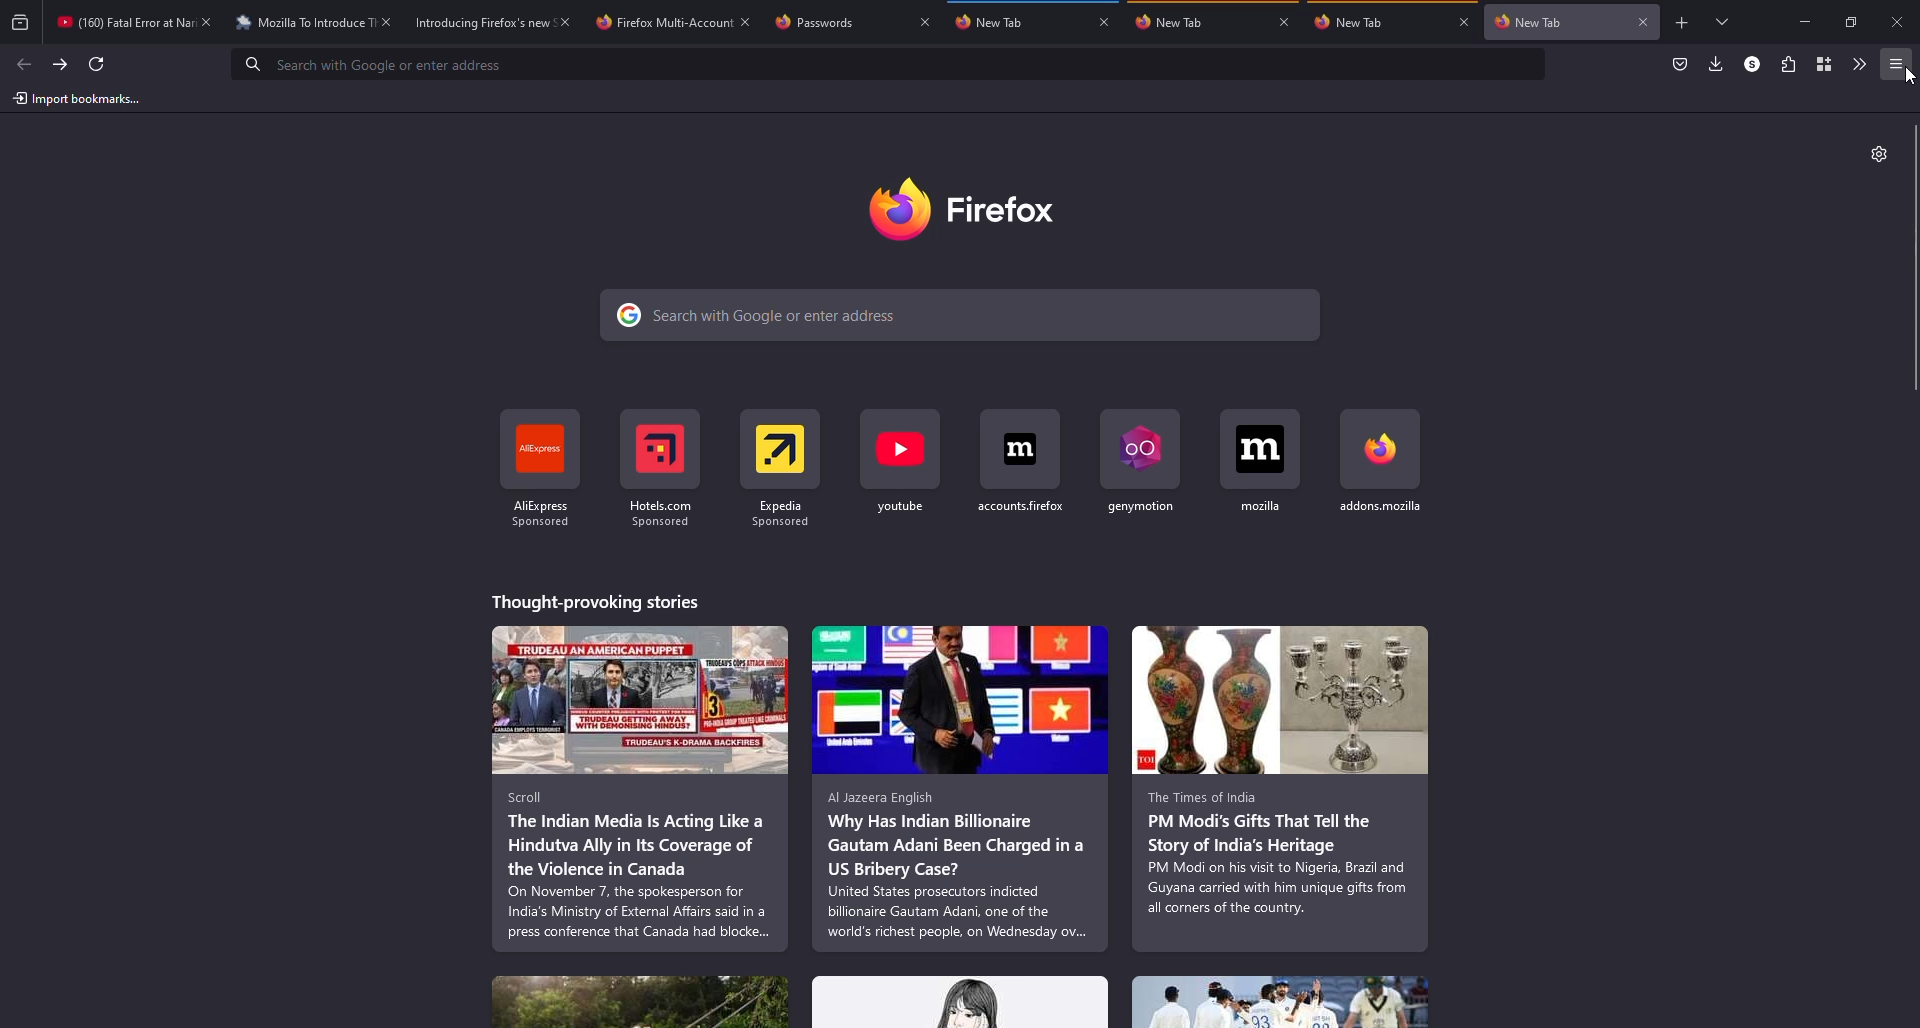  I want to click on stories, so click(1280, 1002).